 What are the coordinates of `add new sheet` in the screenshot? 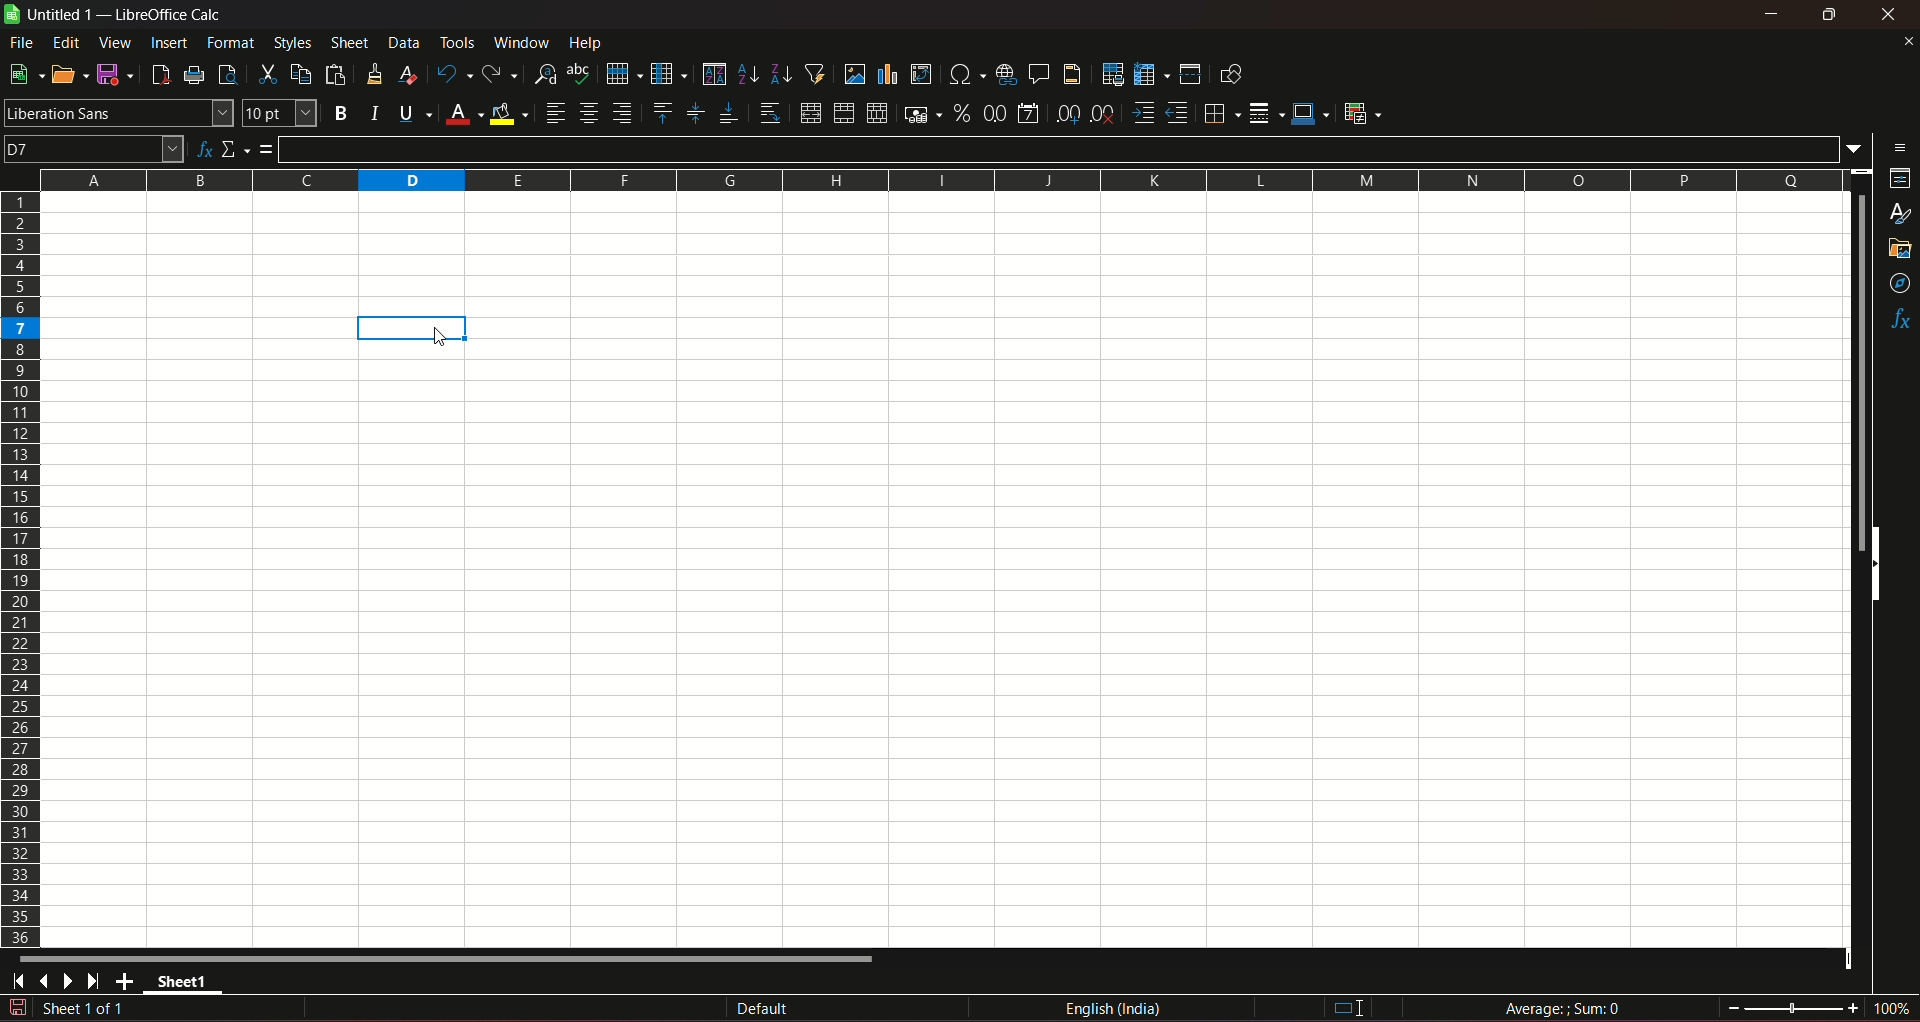 It's located at (127, 981).